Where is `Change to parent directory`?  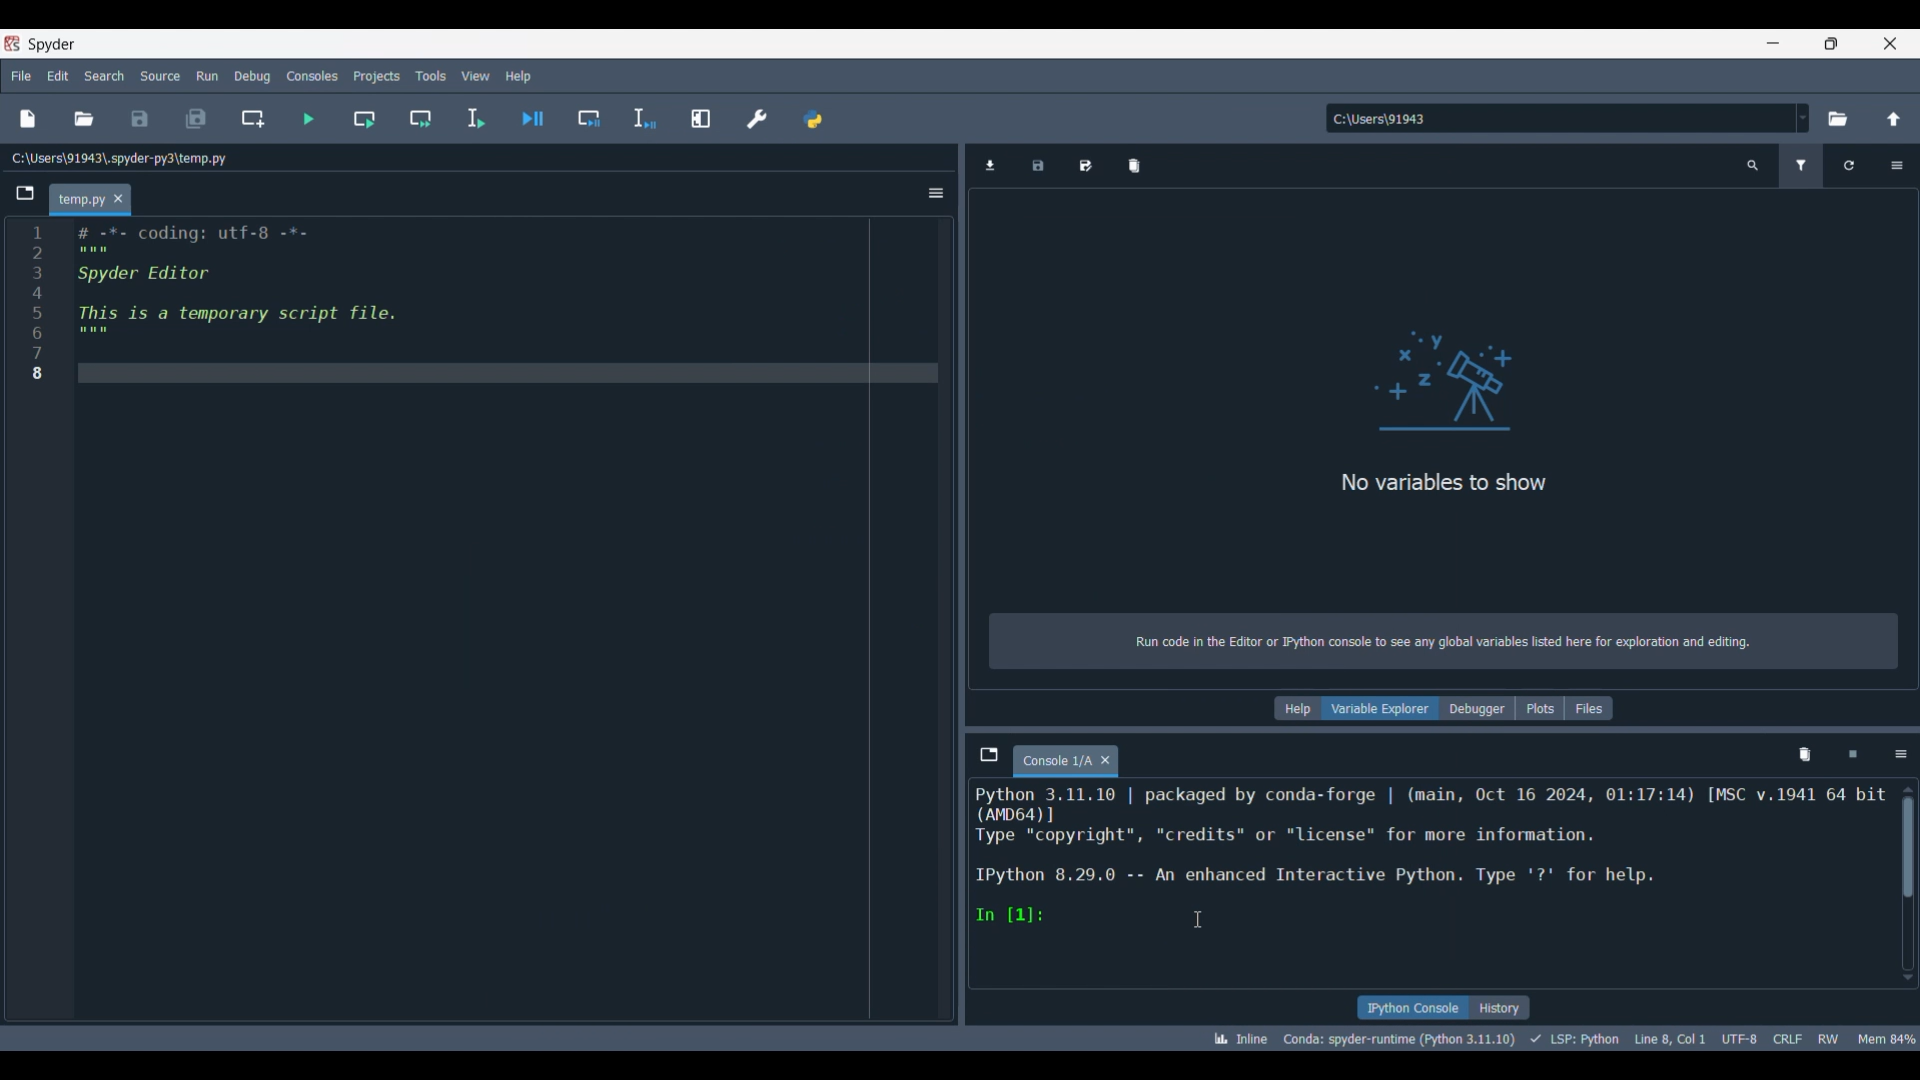
Change to parent directory is located at coordinates (1894, 119).